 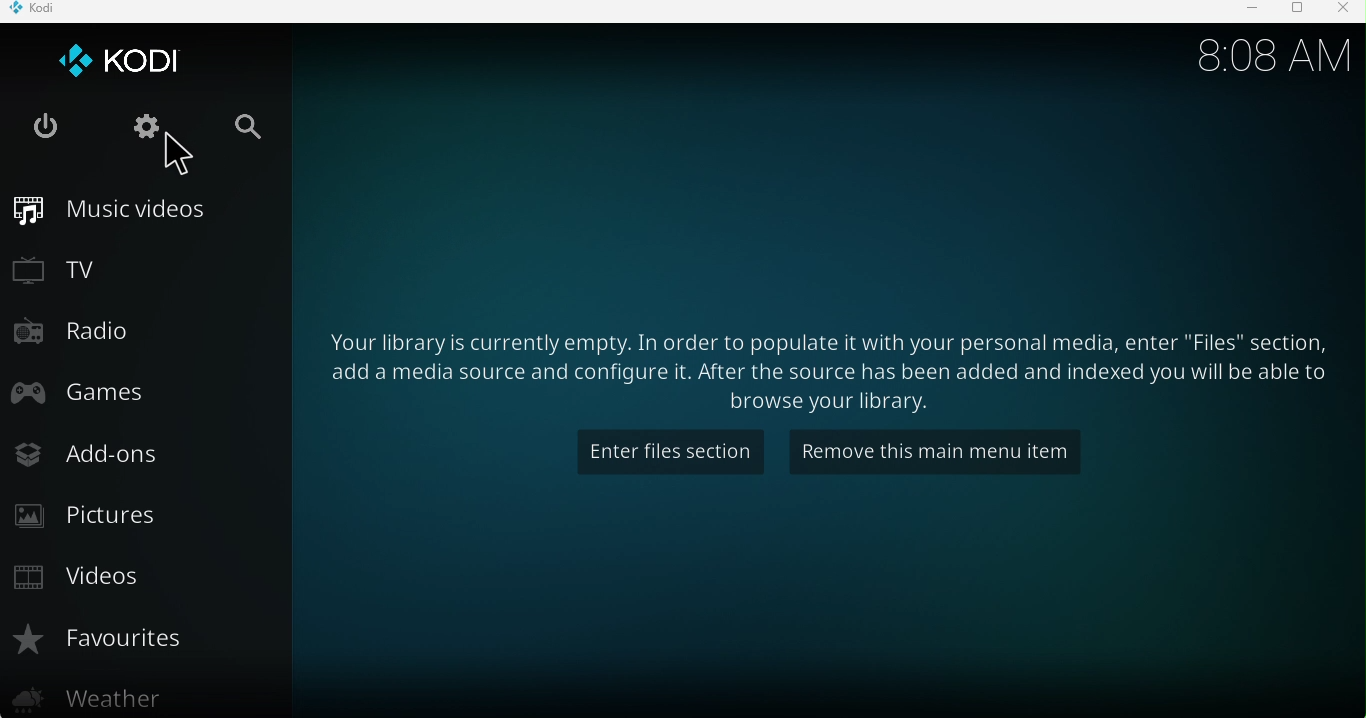 What do you see at coordinates (127, 209) in the screenshot?
I see `Music videos` at bounding box center [127, 209].